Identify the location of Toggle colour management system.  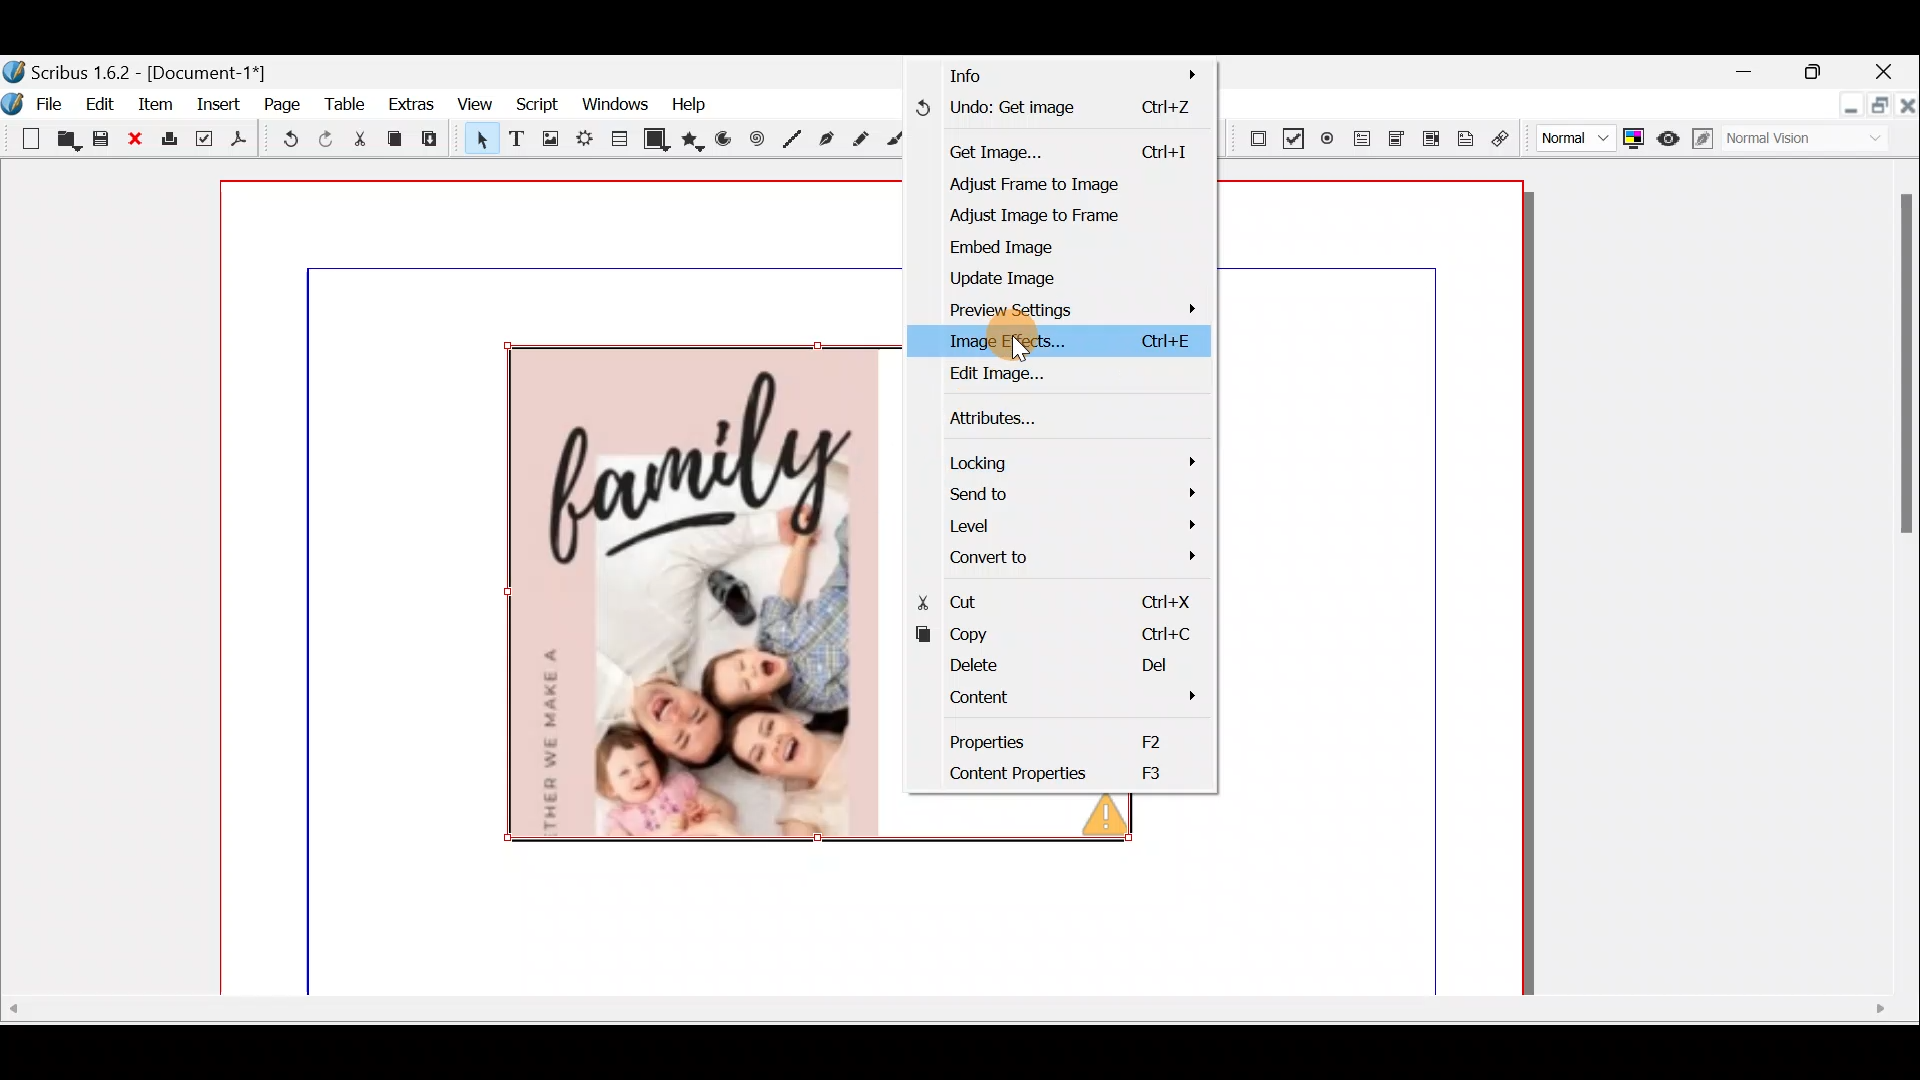
(1636, 134).